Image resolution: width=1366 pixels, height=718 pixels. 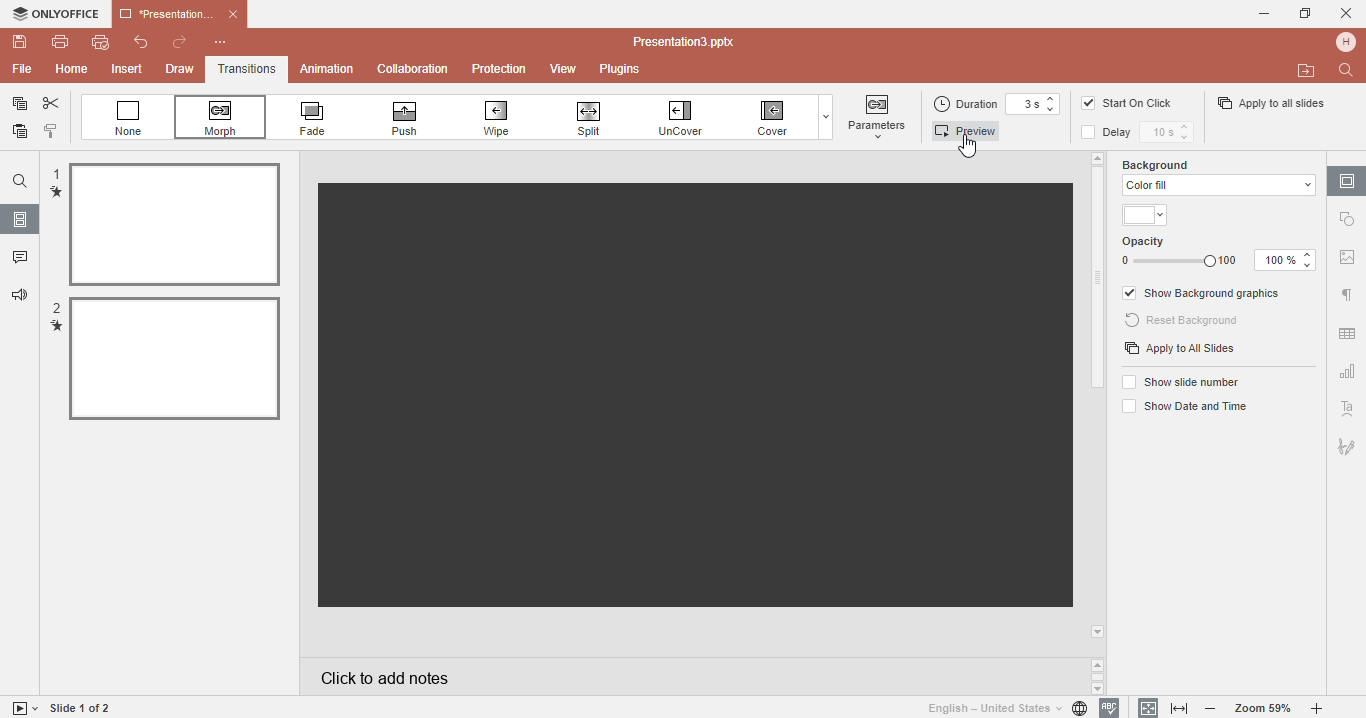 What do you see at coordinates (1144, 707) in the screenshot?
I see `Fit to slidee` at bounding box center [1144, 707].